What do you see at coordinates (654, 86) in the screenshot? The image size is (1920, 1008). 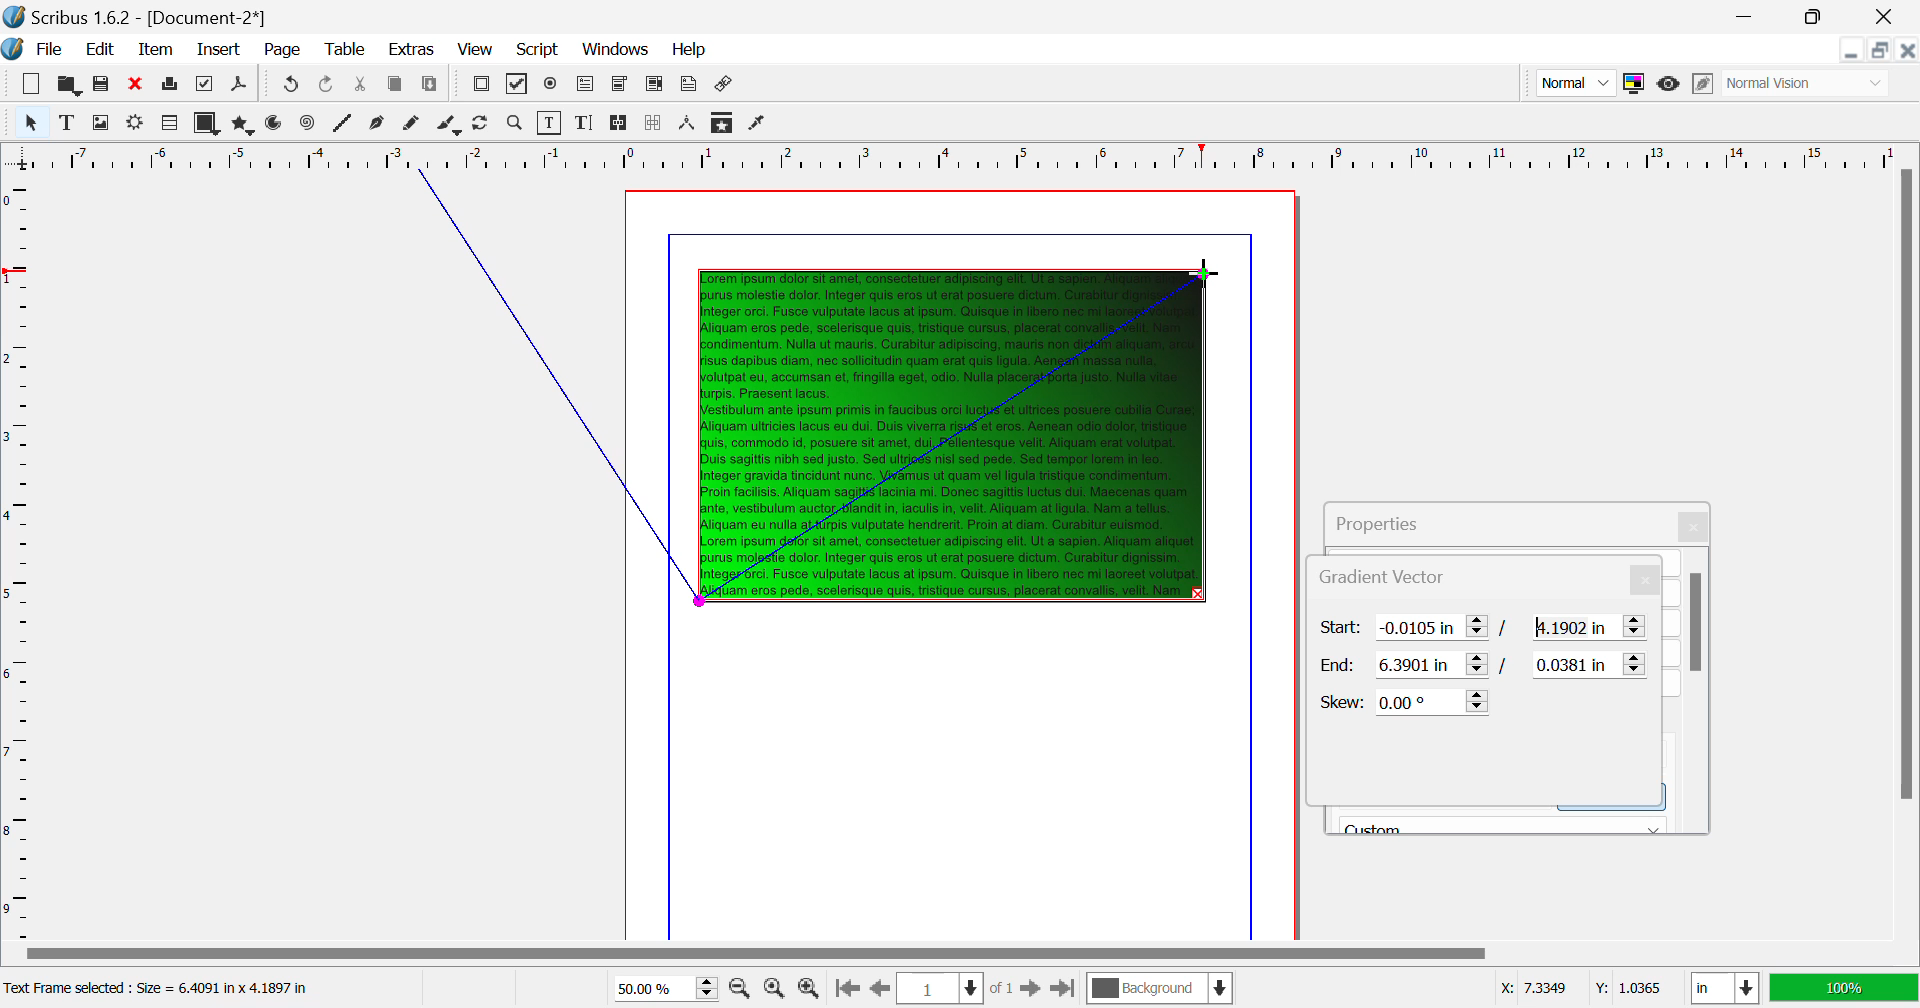 I see `Pdf List Box` at bounding box center [654, 86].